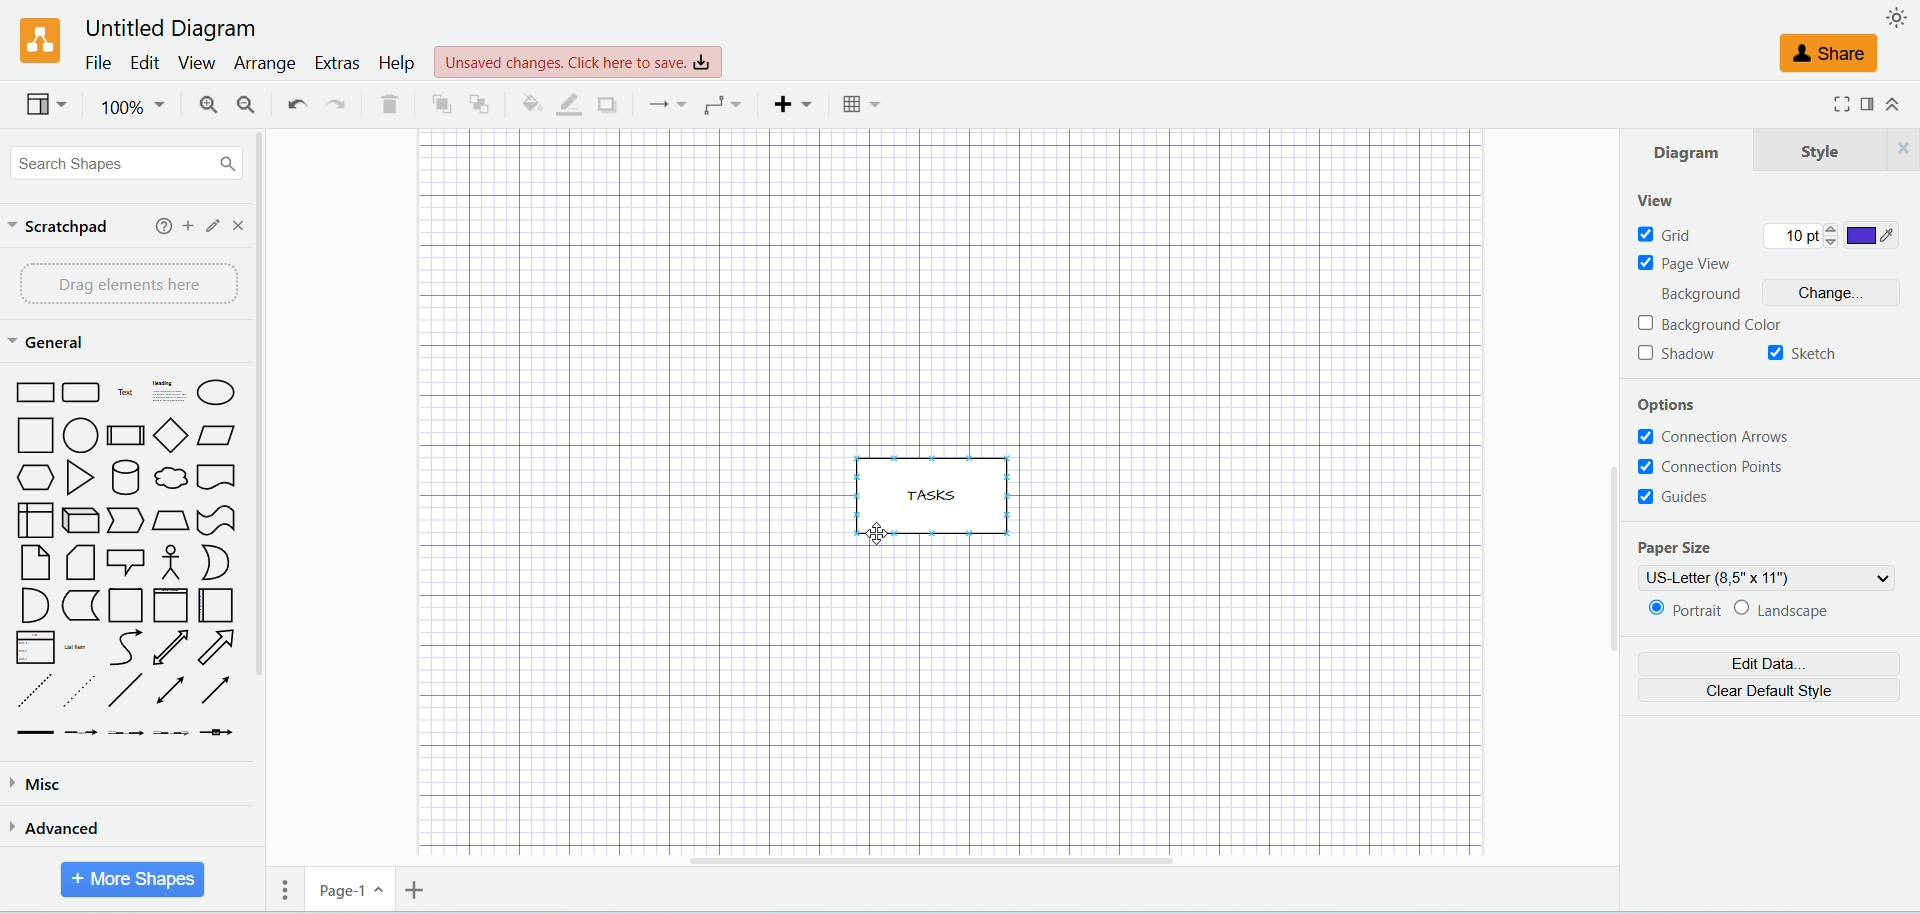  I want to click on Hexagon, so click(32, 477).